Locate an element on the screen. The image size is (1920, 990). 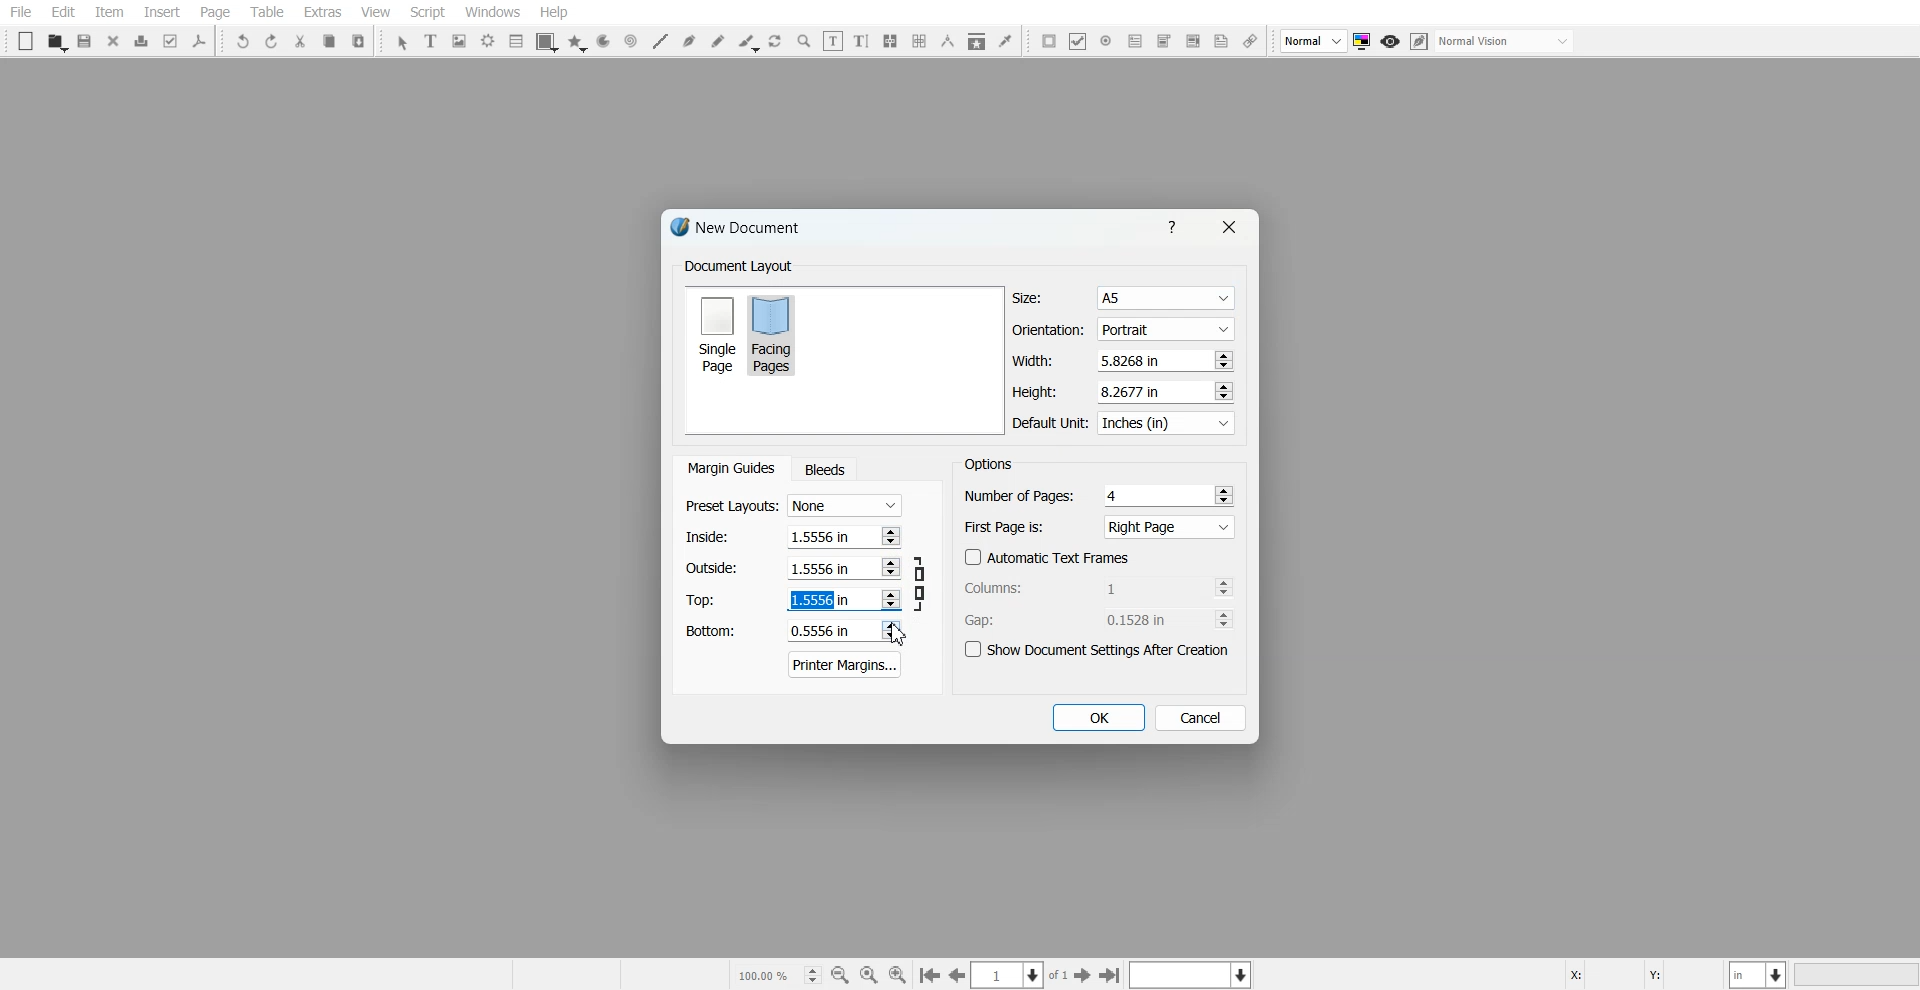
Copy is located at coordinates (328, 41).